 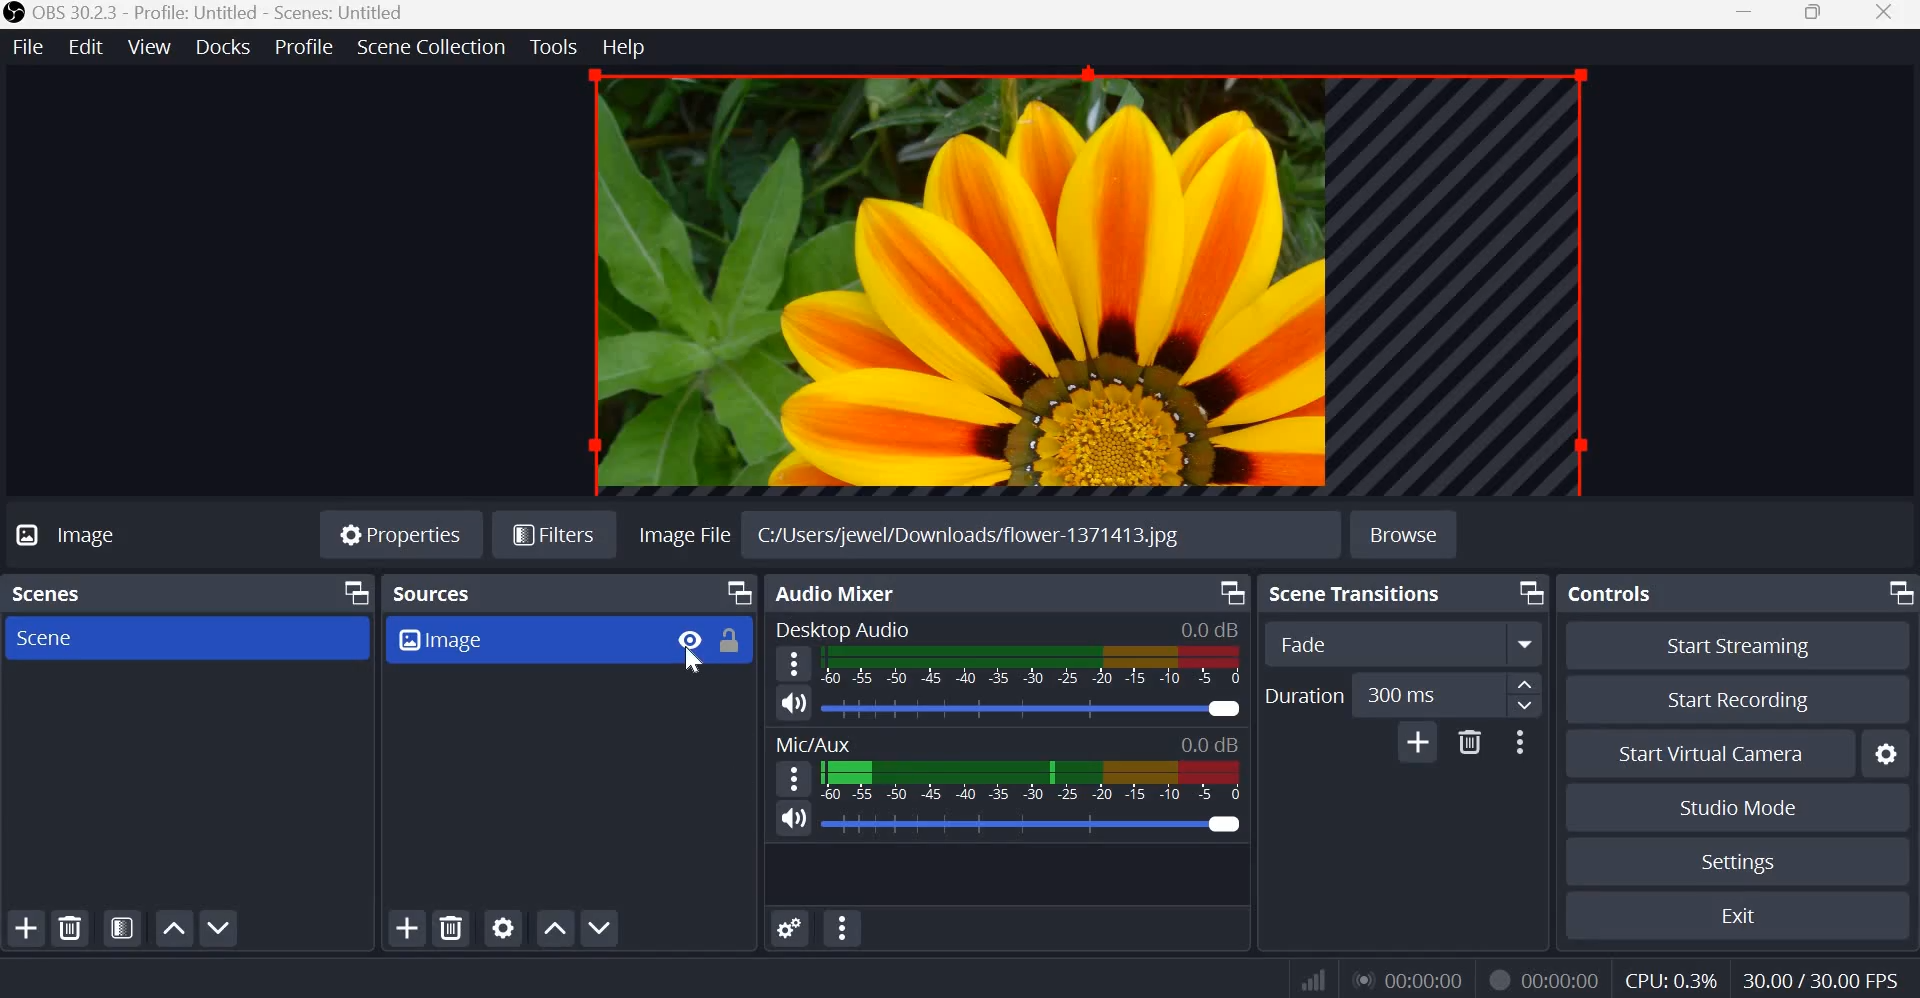 I want to click on Remove selected source(s), so click(x=454, y=929).